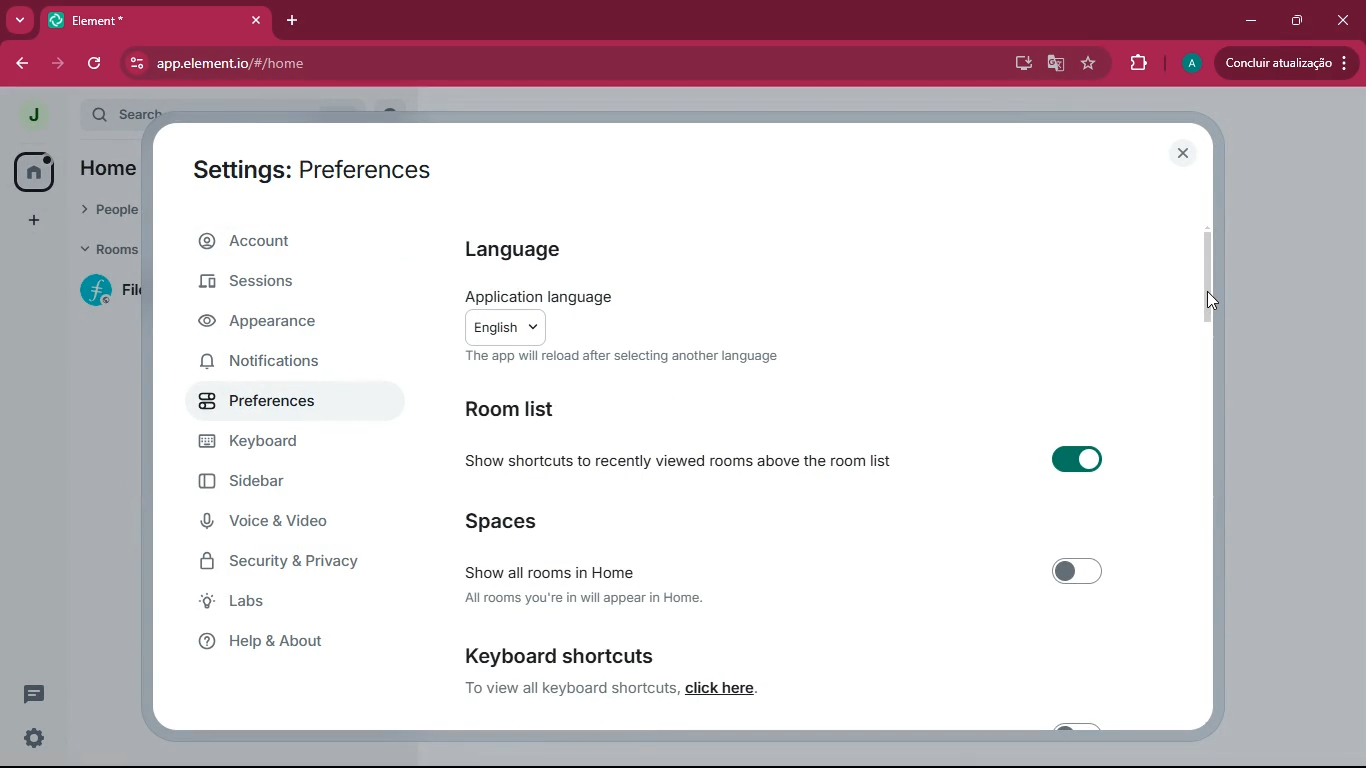 The height and width of the screenshot is (768, 1366). What do you see at coordinates (34, 223) in the screenshot?
I see `add` at bounding box center [34, 223].